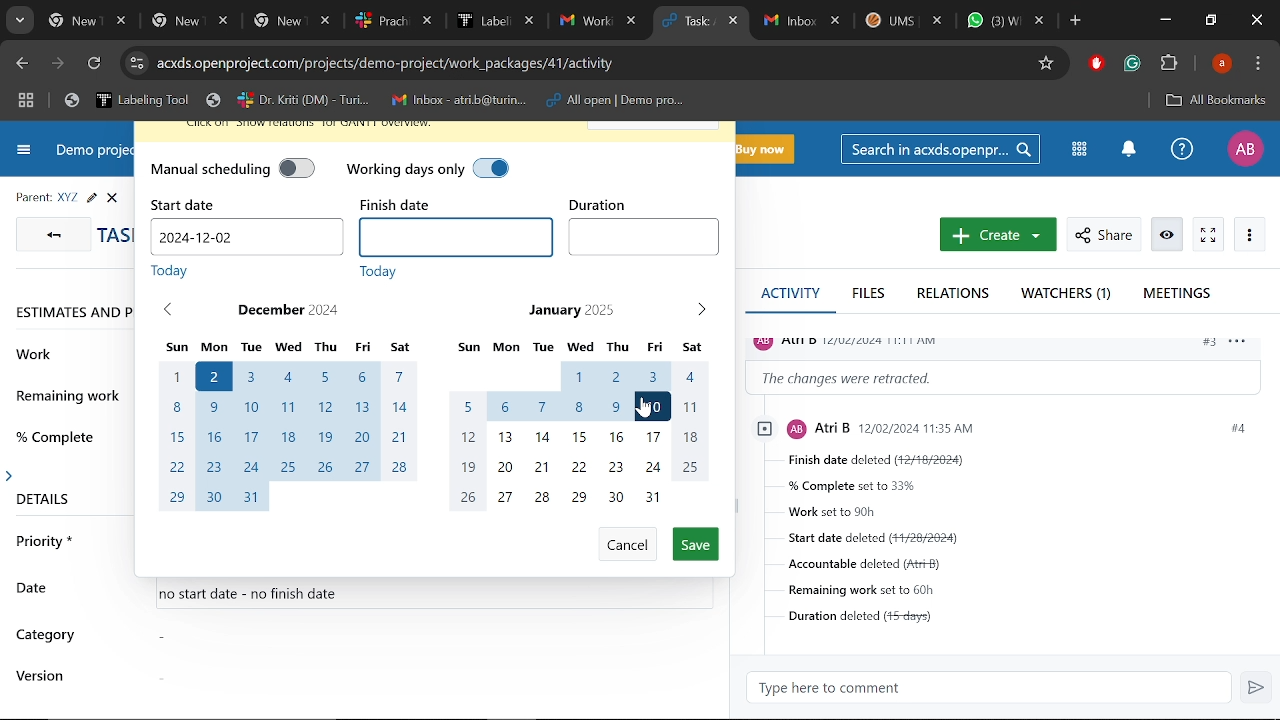 Image resolution: width=1280 pixels, height=720 pixels. I want to click on Refresh, so click(95, 66).